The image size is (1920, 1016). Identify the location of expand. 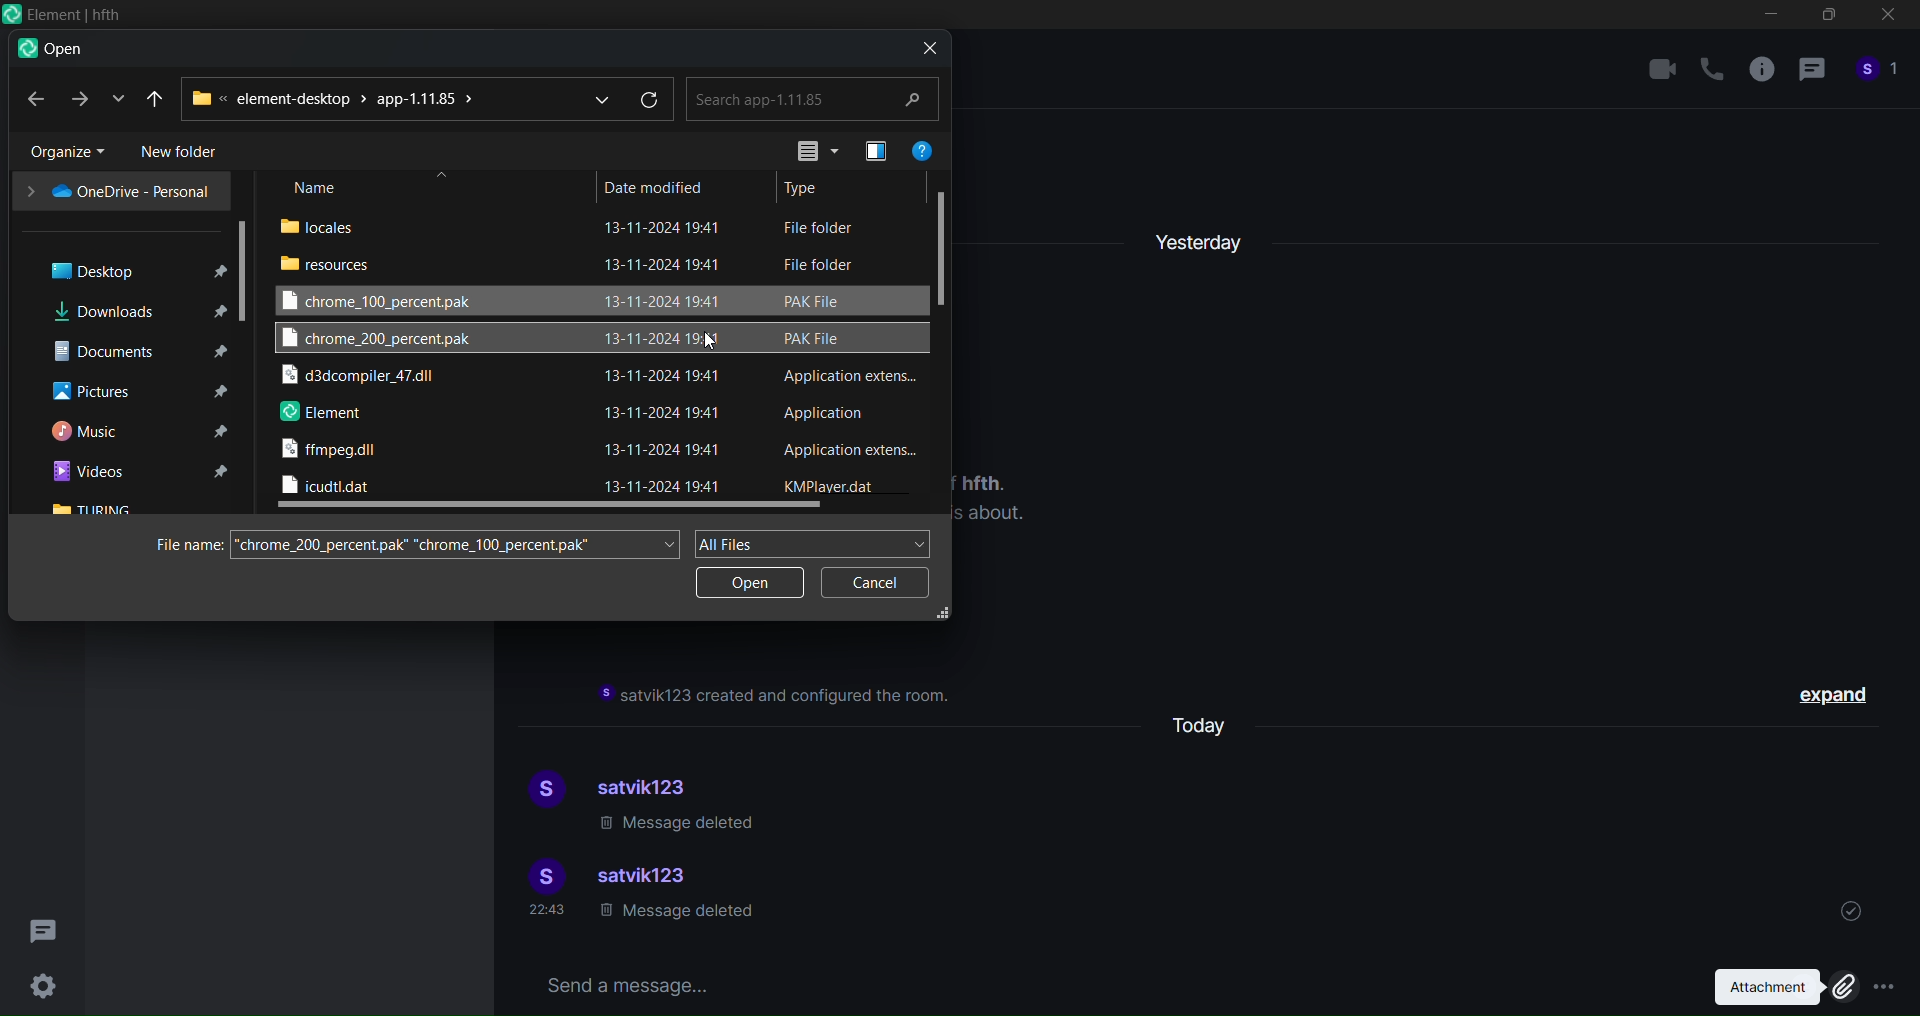
(1838, 698).